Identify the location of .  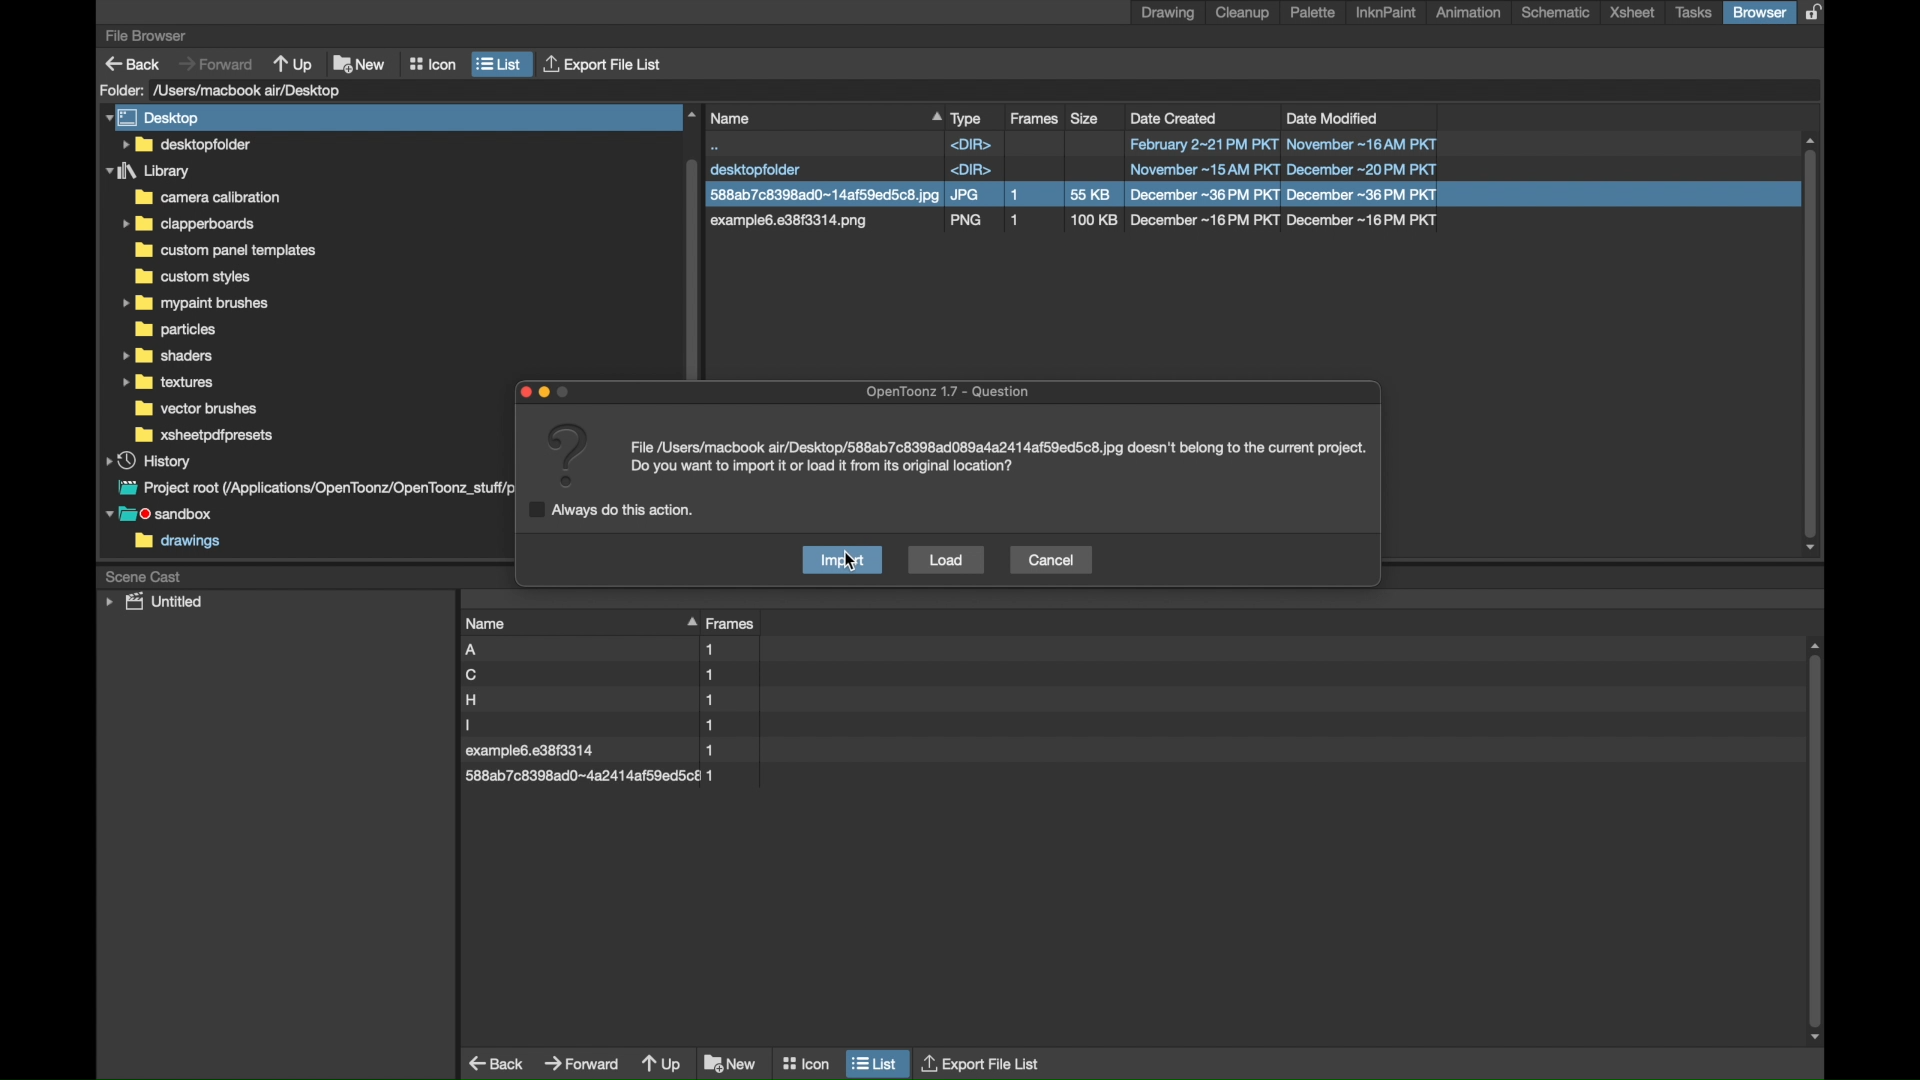
(570, 390).